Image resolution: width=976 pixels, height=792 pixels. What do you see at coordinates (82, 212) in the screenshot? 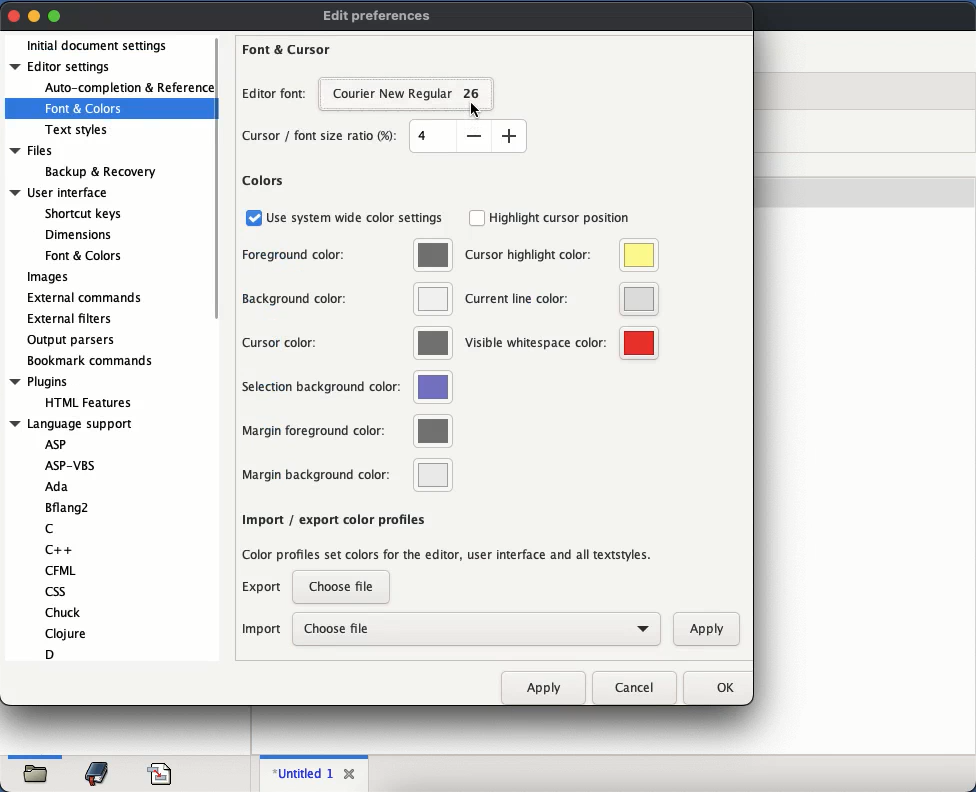
I see `Shortcut keys` at bounding box center [82, 212].